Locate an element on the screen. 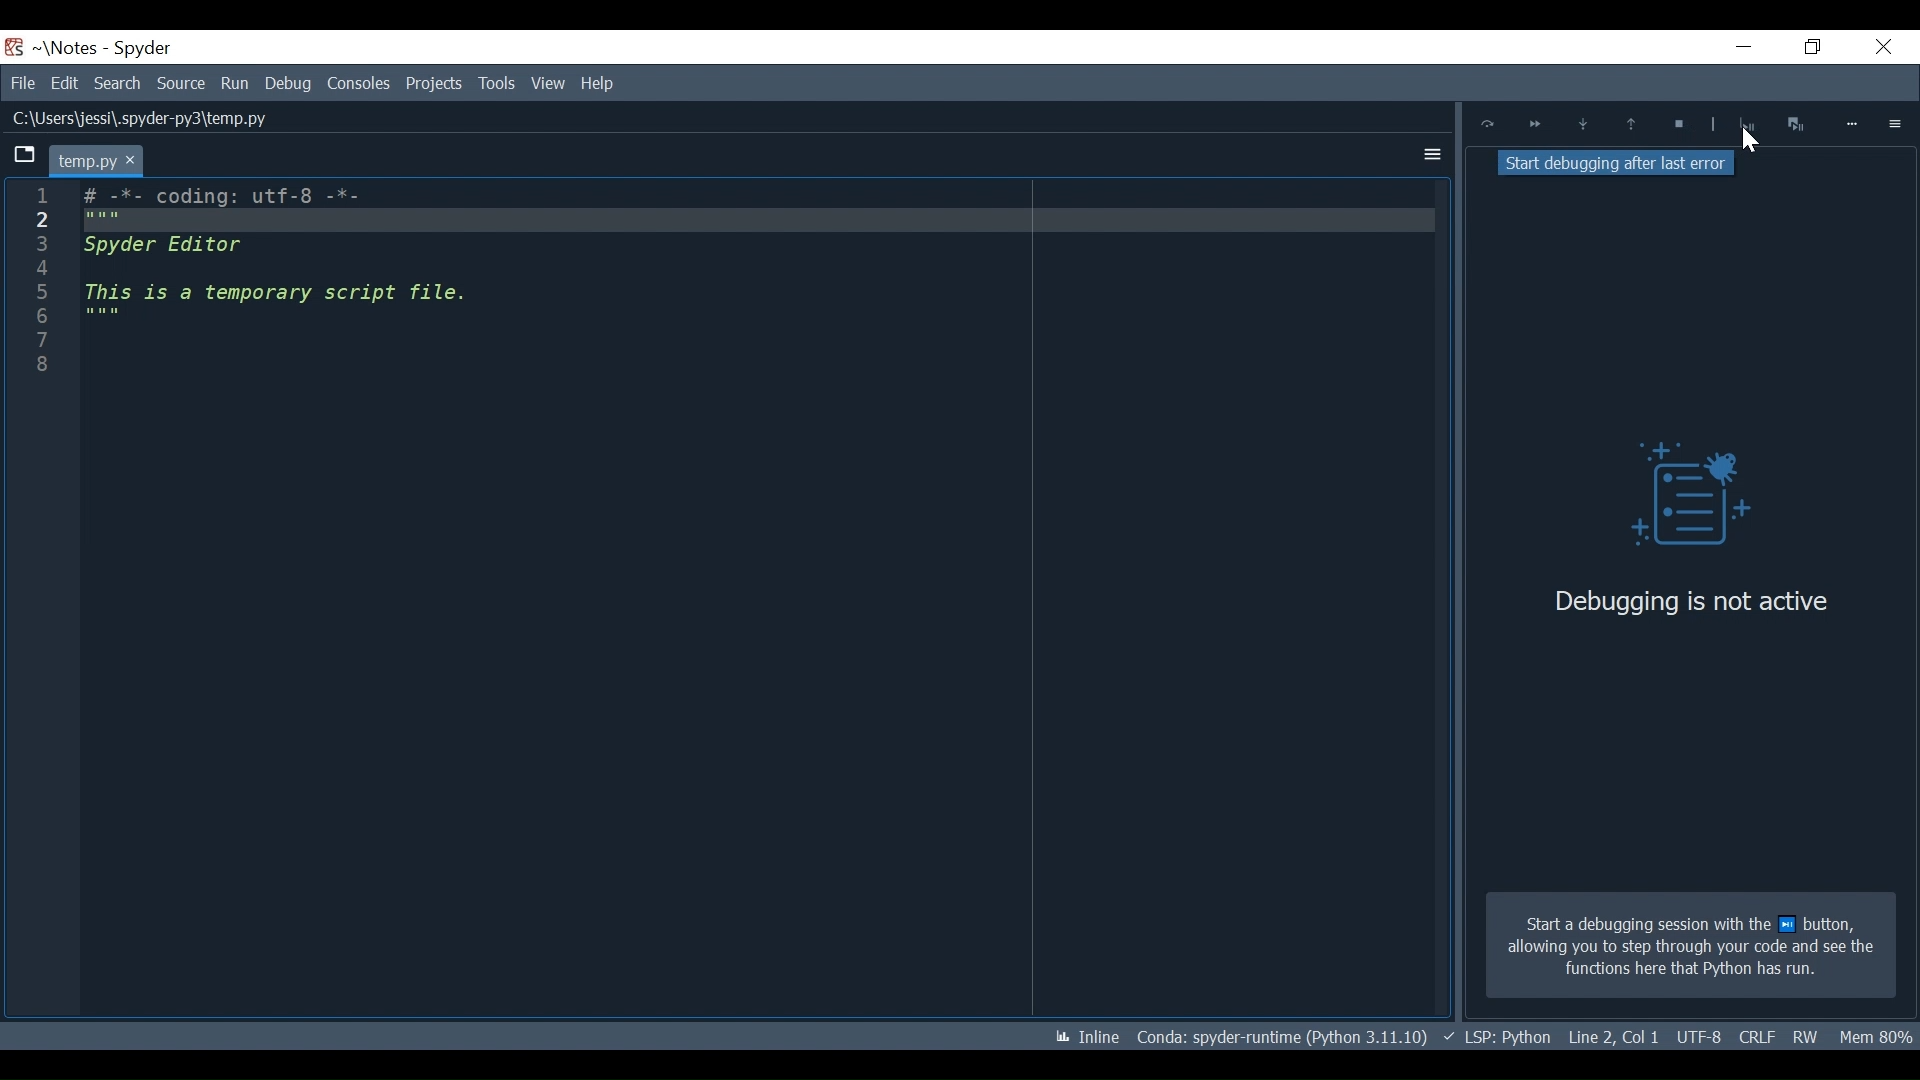  File Encoding is located at coordinates (1756, 1038).